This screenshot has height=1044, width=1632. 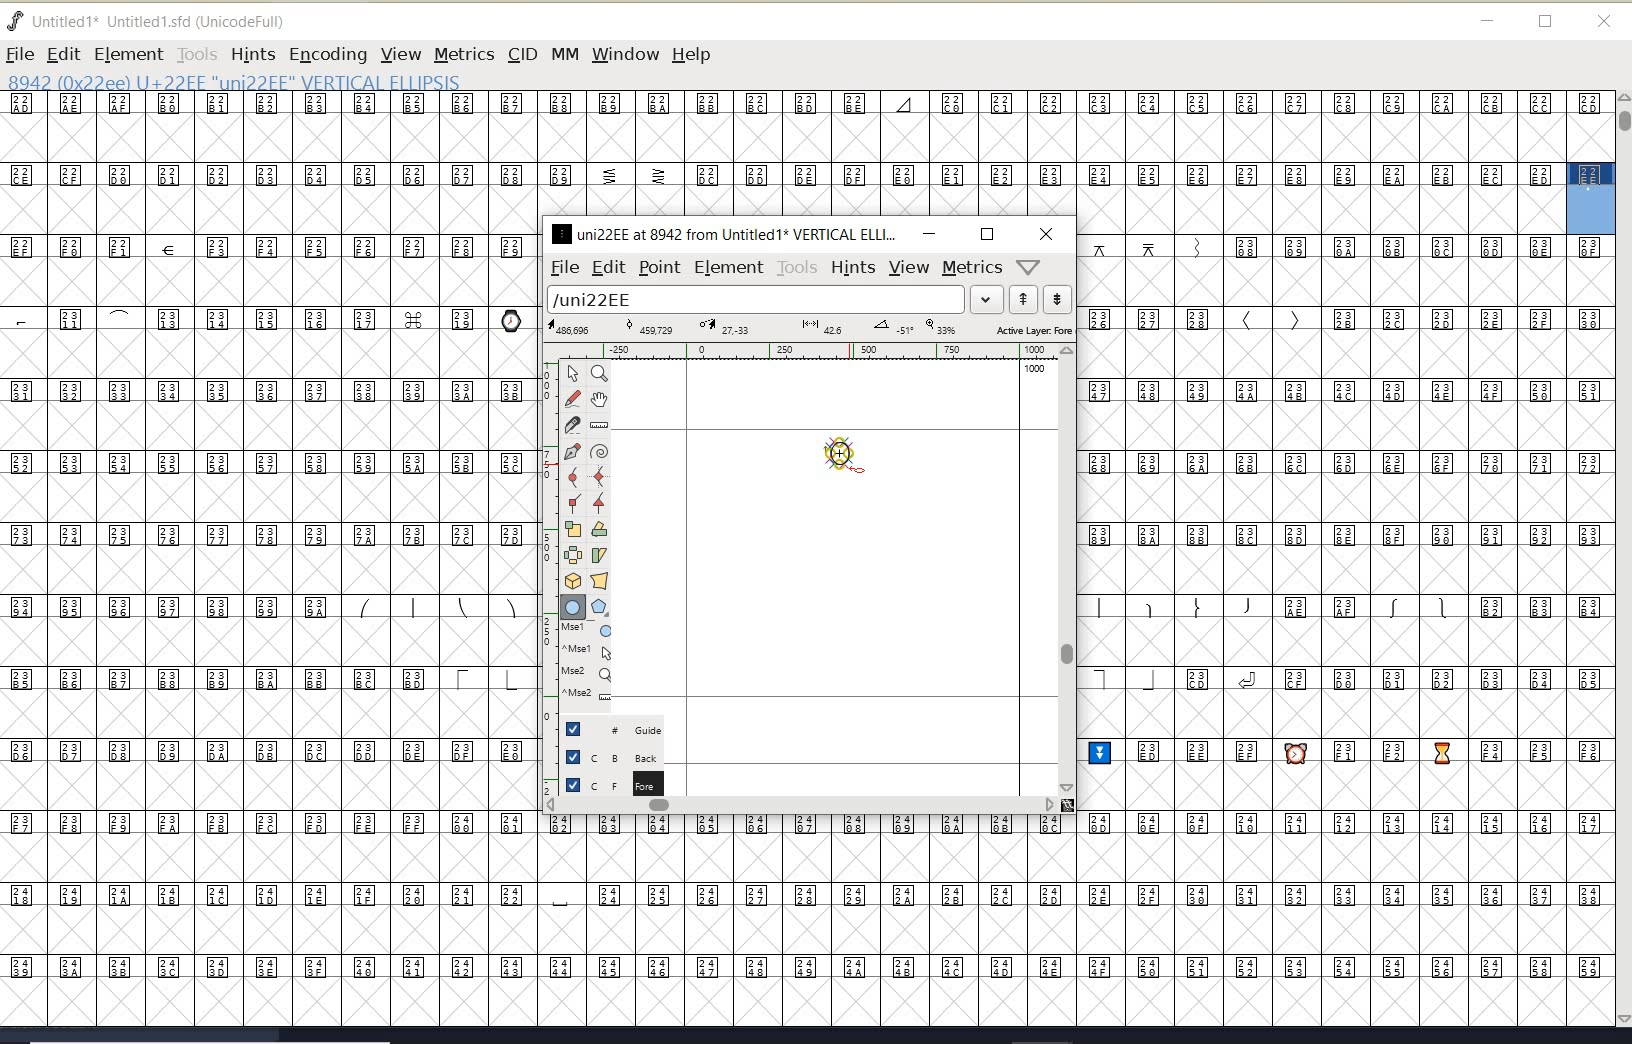 What do you see at coordinates (987, 234) in the screenshot?
I see `restore` at bounding box center [987, 234].